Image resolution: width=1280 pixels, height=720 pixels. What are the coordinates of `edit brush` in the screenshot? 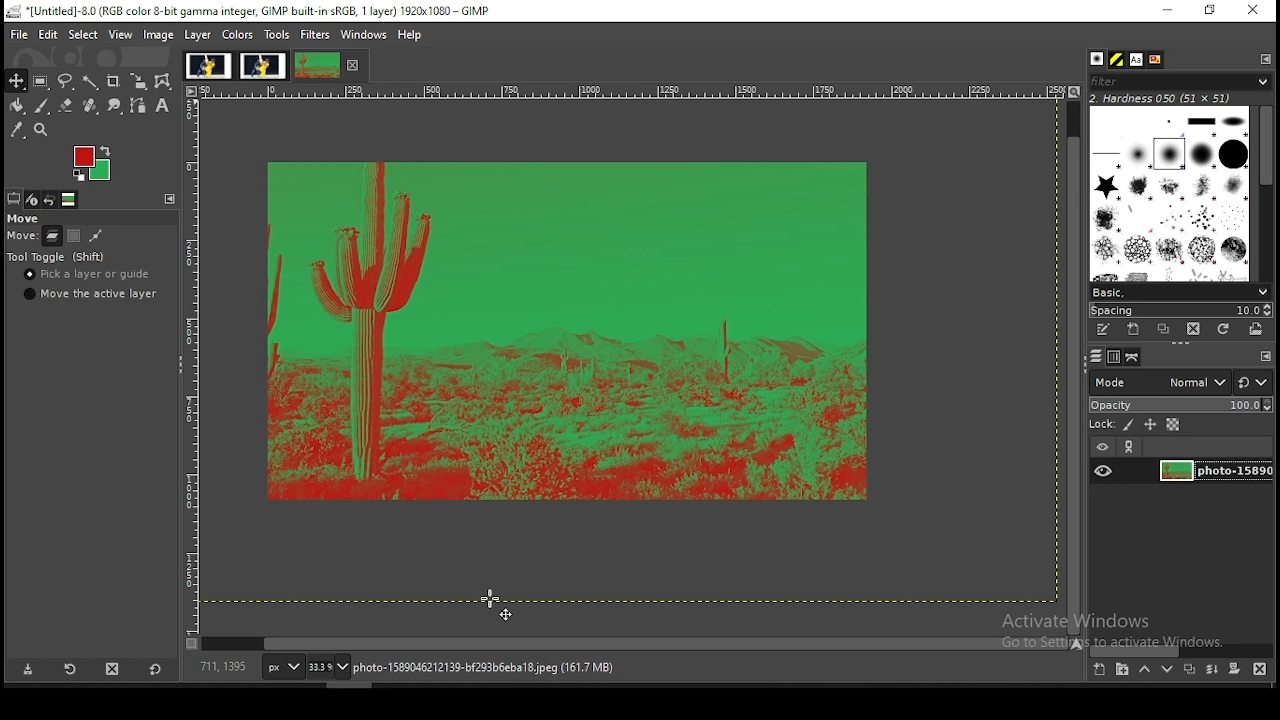 It's located at (1105, 330).